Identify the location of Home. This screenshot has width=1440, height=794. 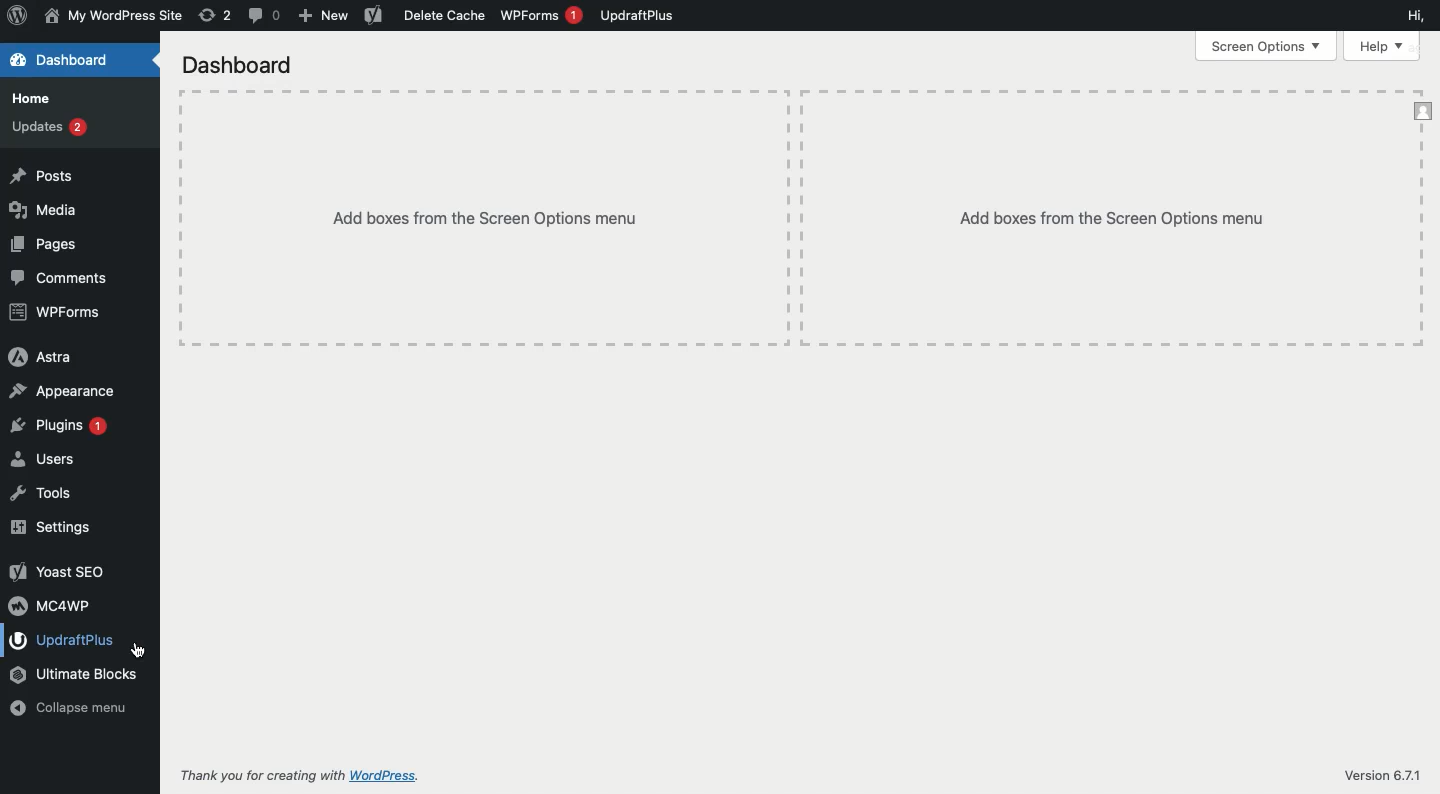
(34, 98).